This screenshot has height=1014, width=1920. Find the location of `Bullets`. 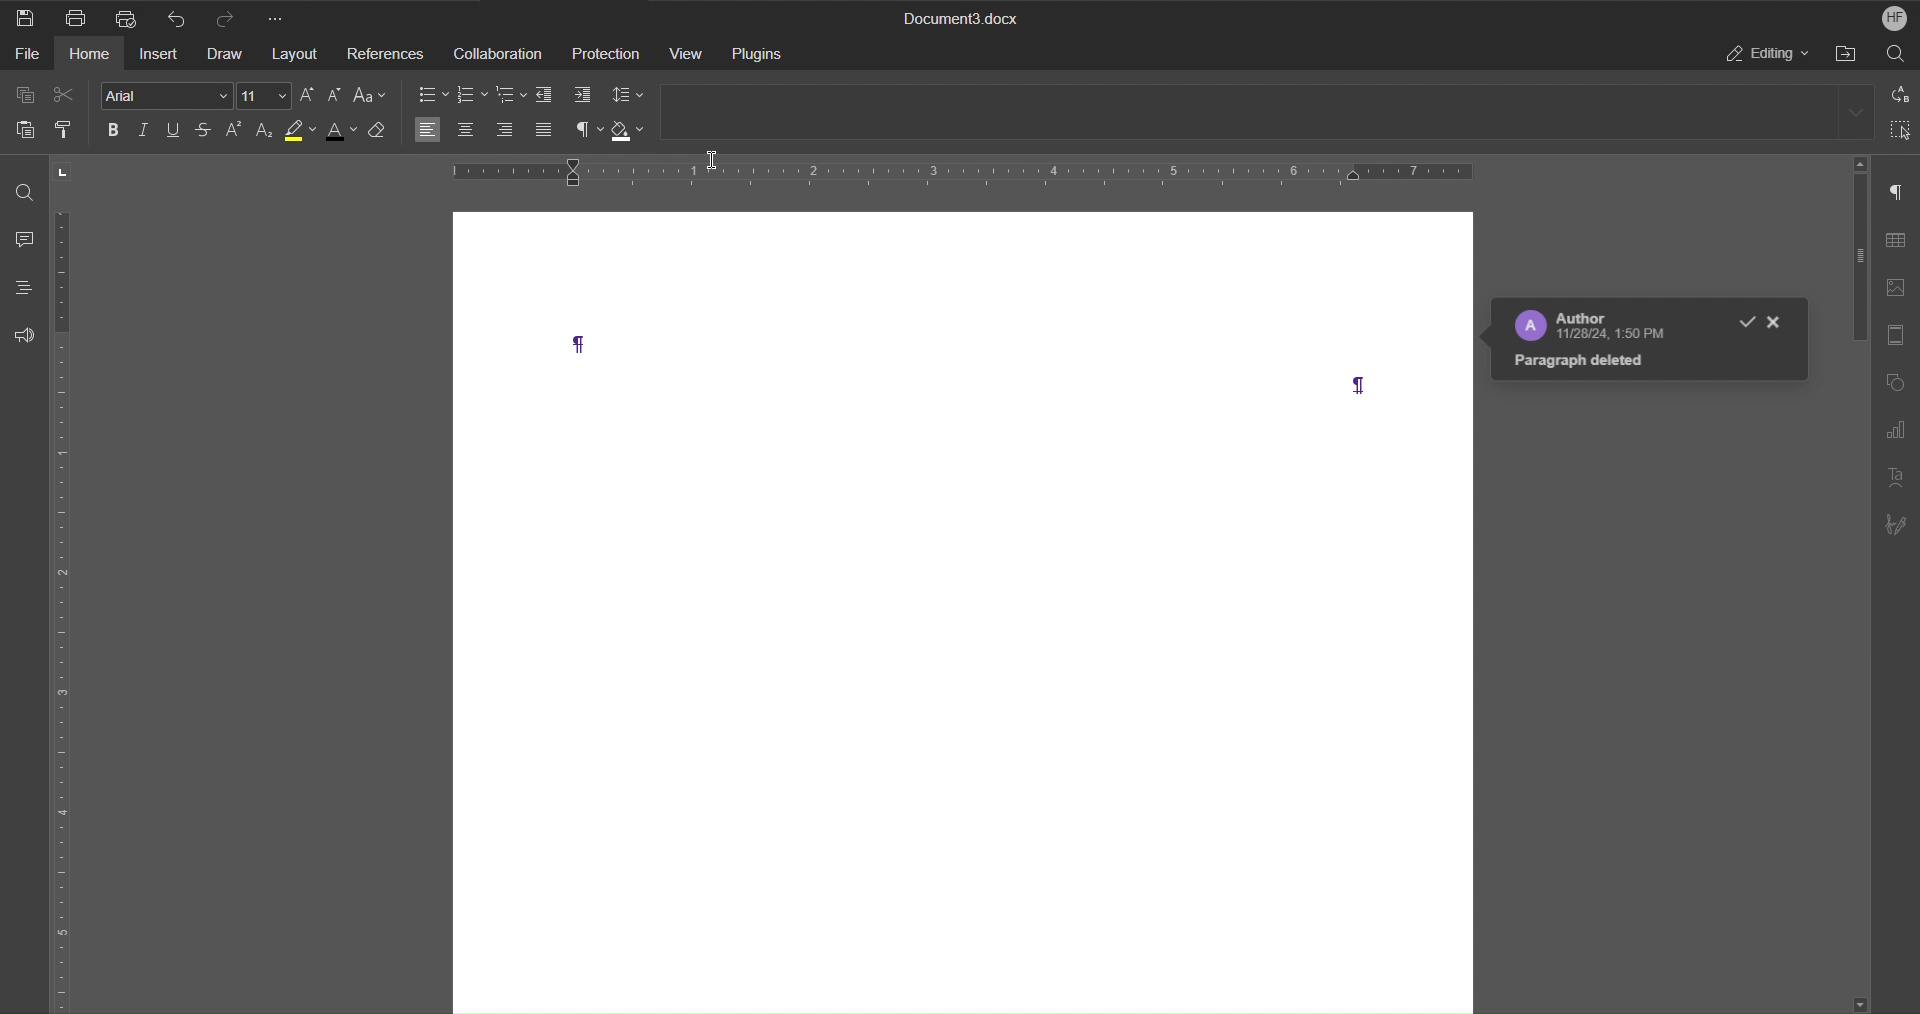

Bullets is located at coordinates (431, 94).